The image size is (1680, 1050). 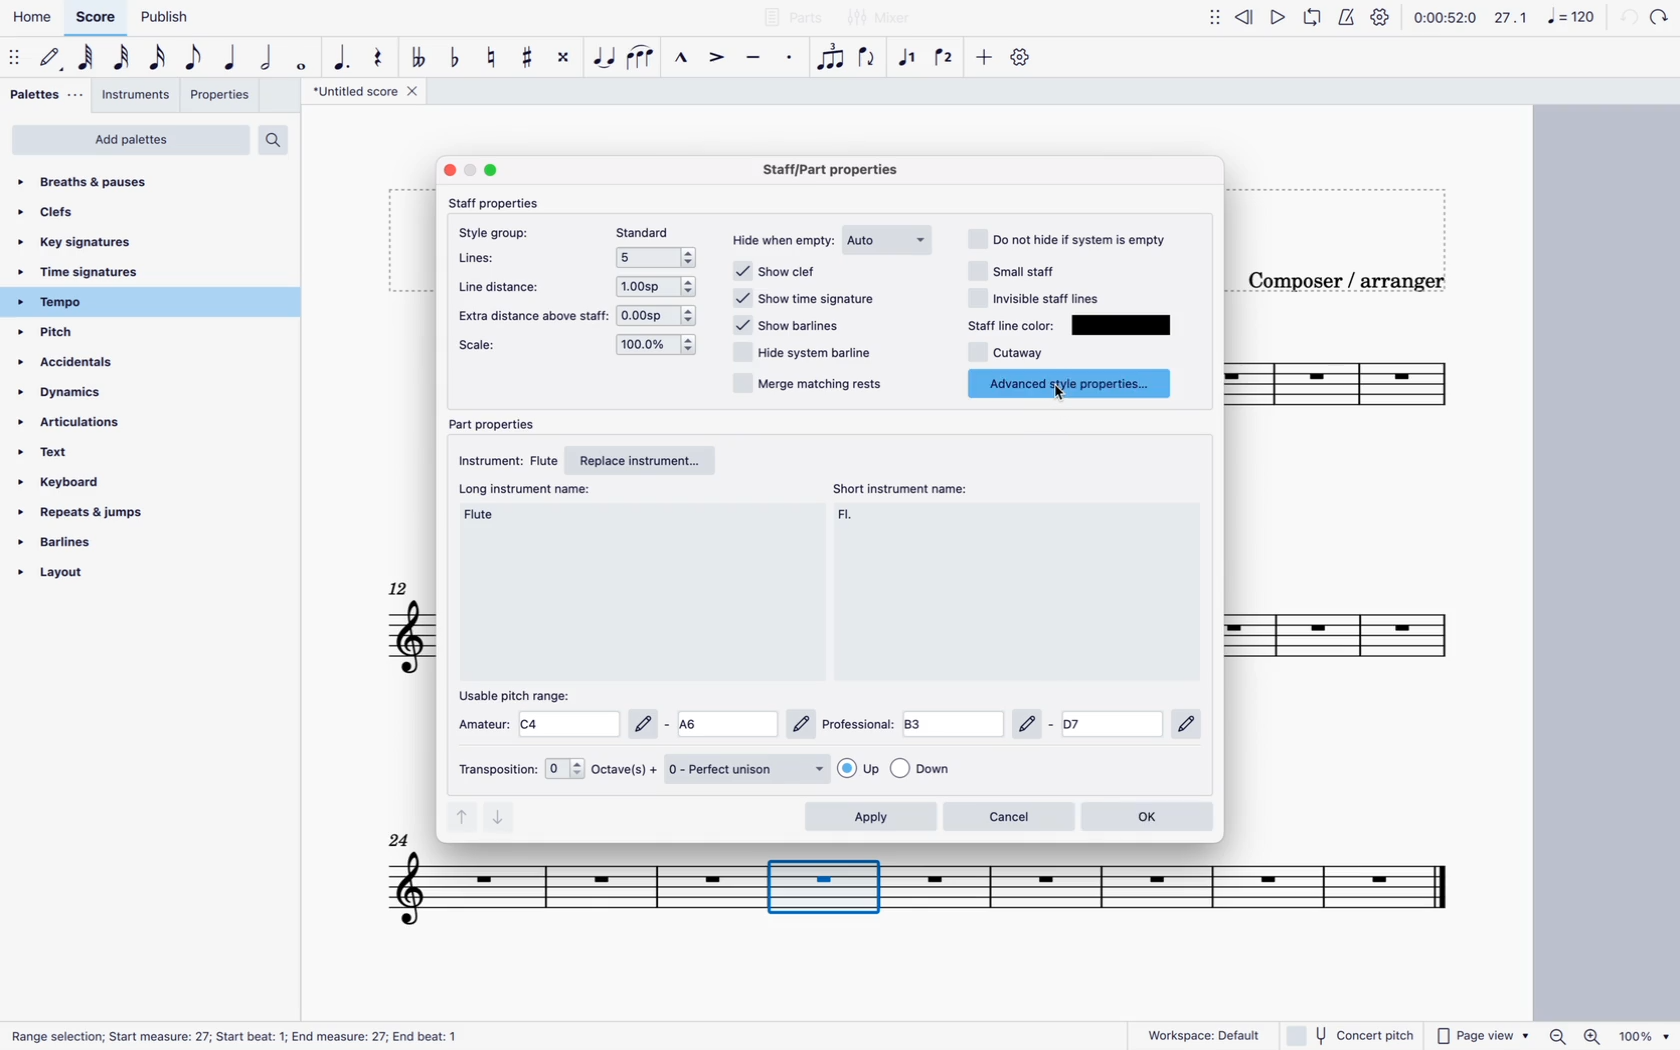 What do you see at coordinates (302, 58) in the screenshot?
I see `full note` at bounding box center [302, 58].